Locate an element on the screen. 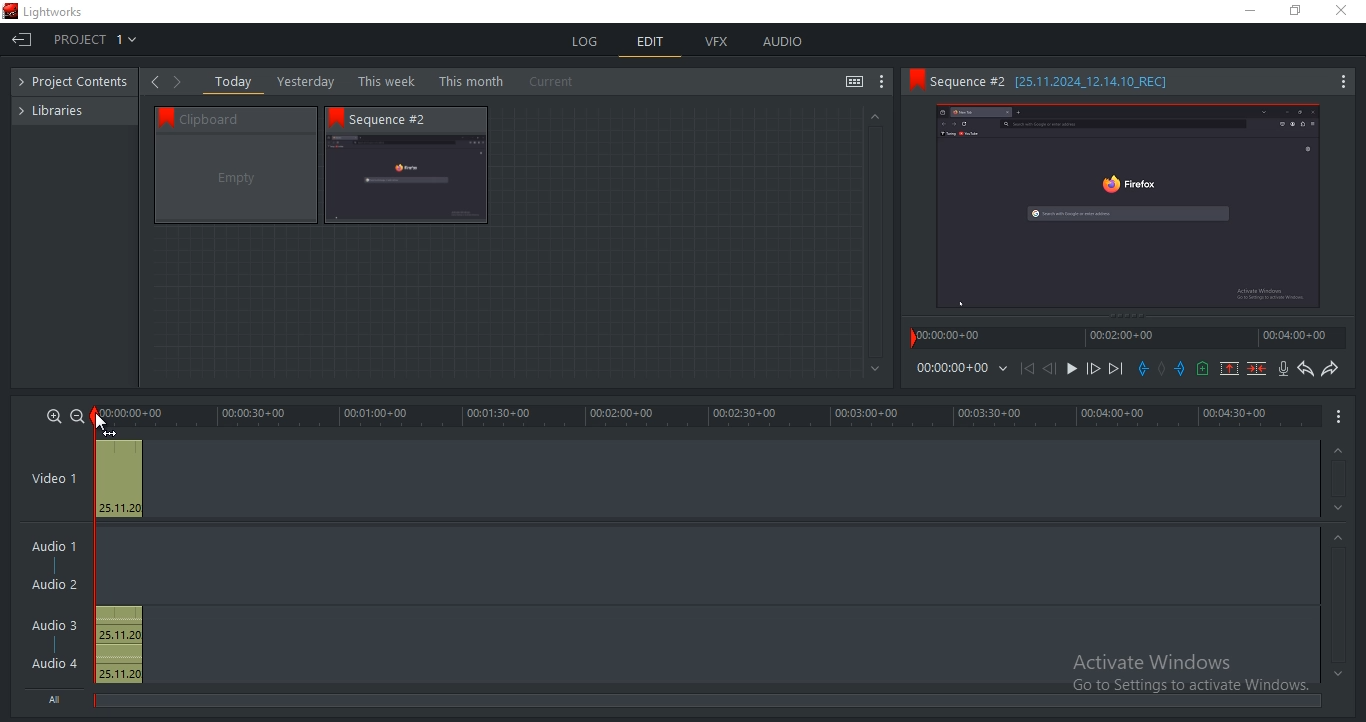 This screenshot has width=1366, height=722. Navigate right options is located at coordinates (181, 82).